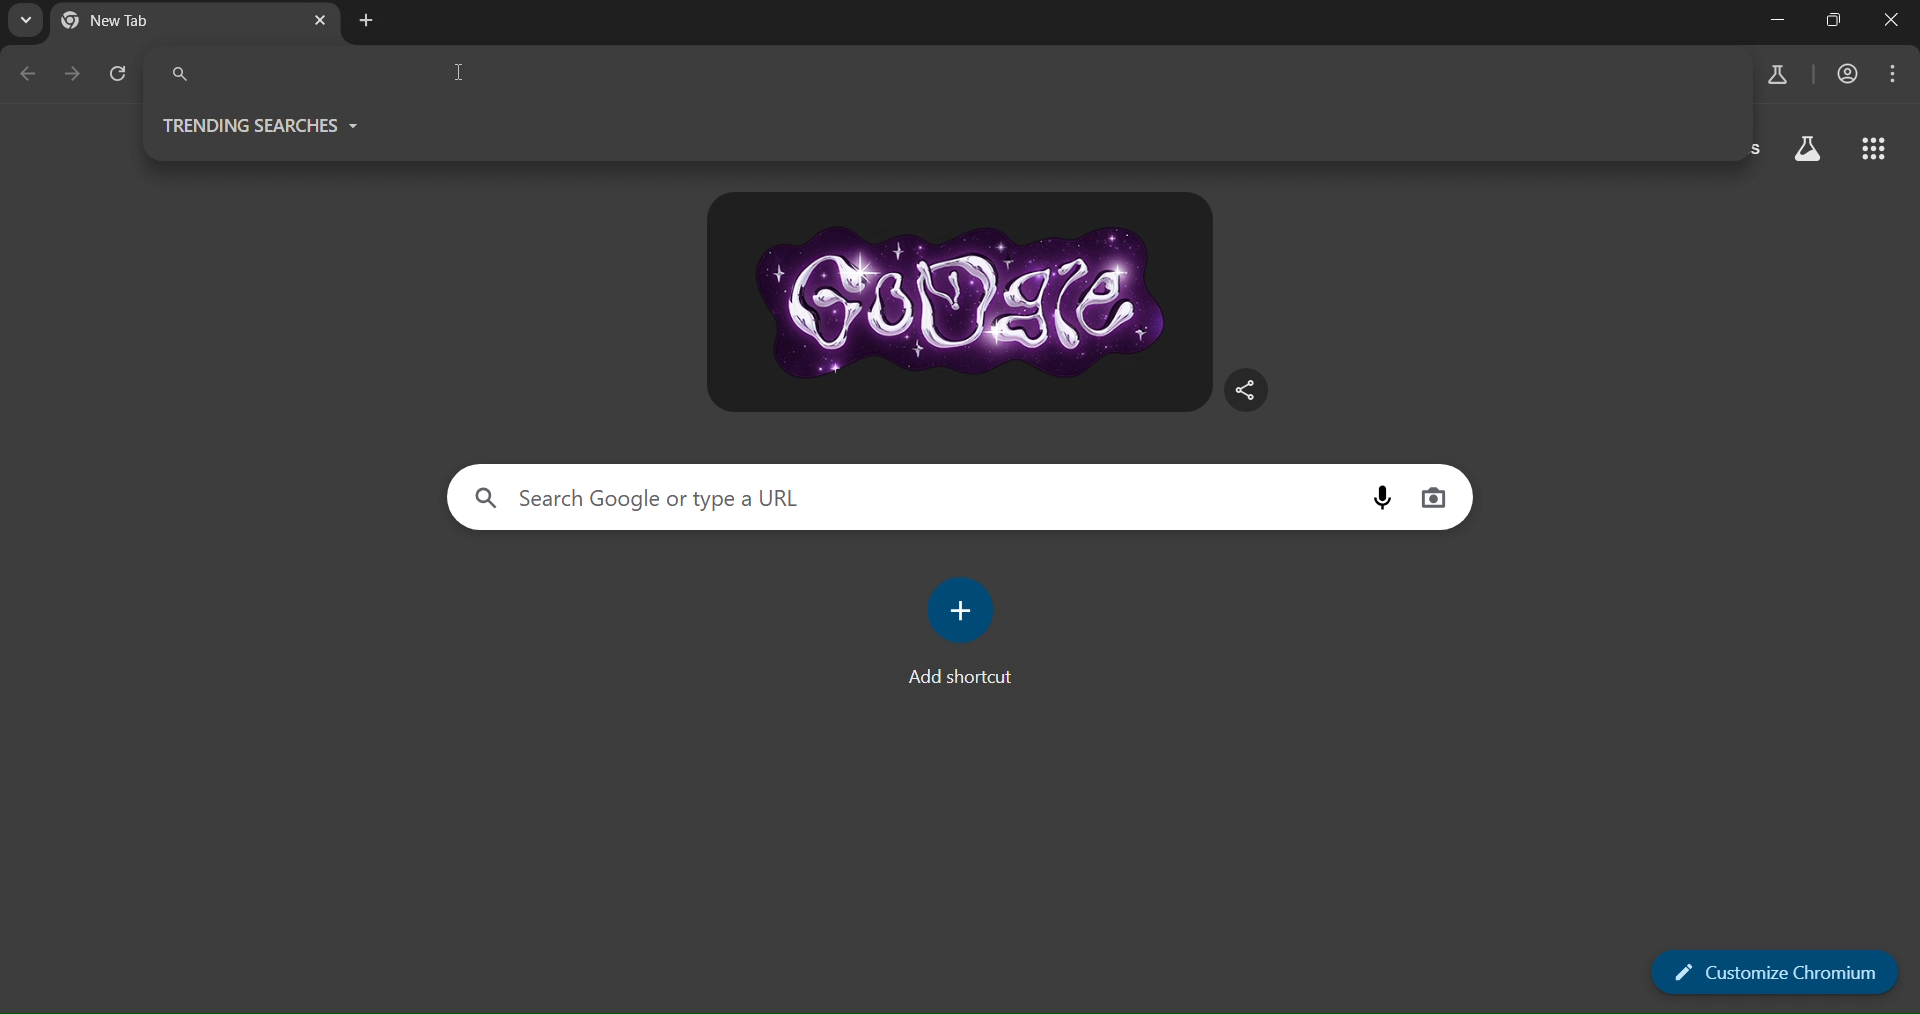 This screenshot has height=1014, width=1920. I want to click on text cursor, so click(452, 70).